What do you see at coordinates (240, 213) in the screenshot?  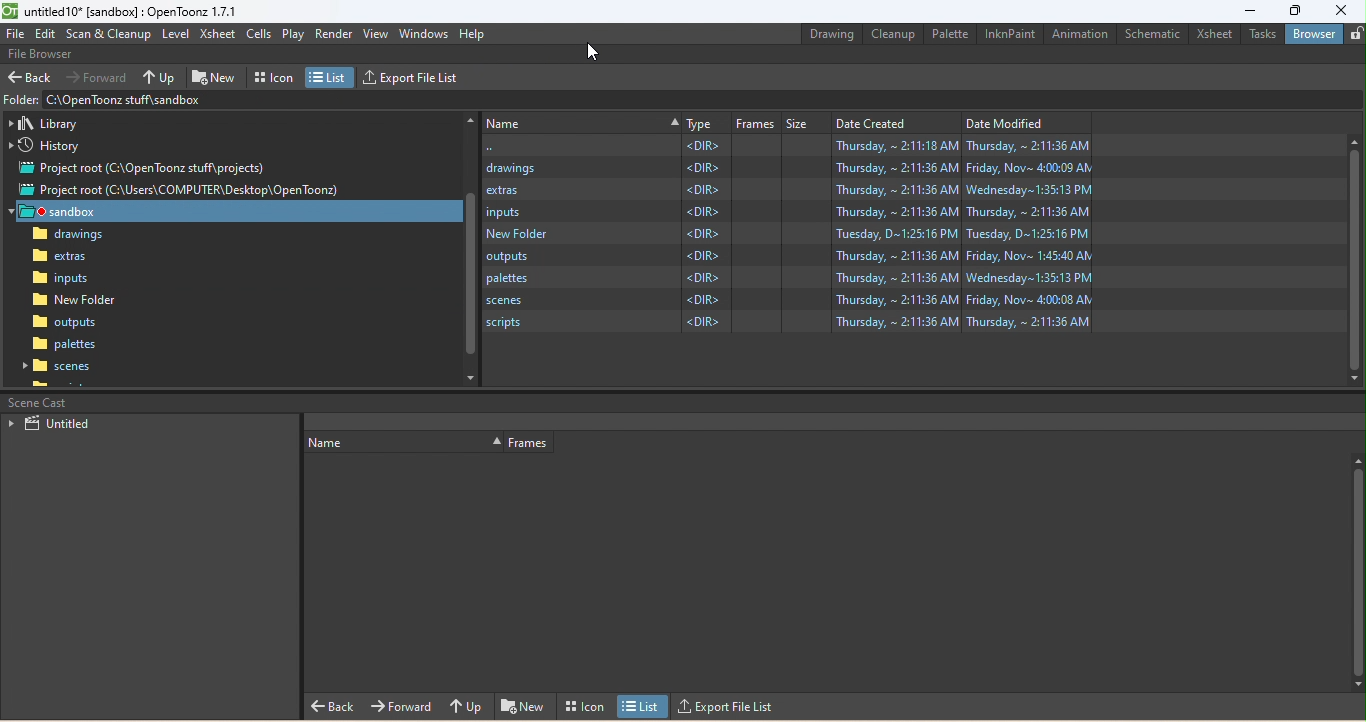 I see `Sabdbox` at bounding box center [240, 213].